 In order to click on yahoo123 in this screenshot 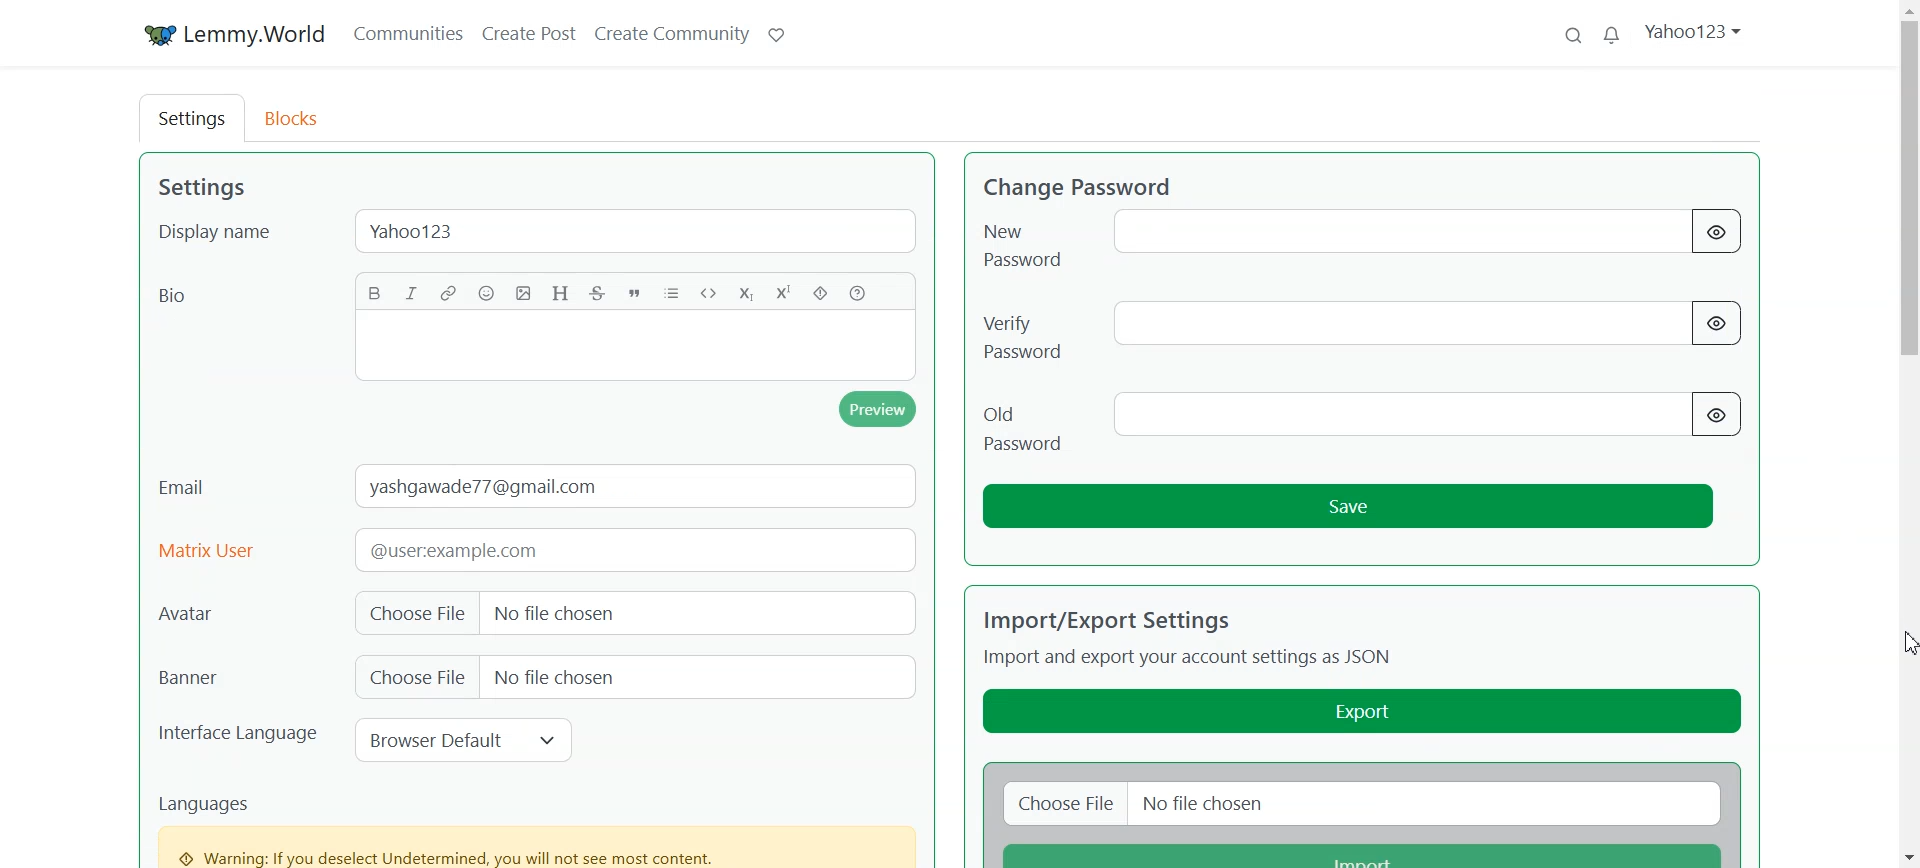, I will do `click(1695, 31)`.